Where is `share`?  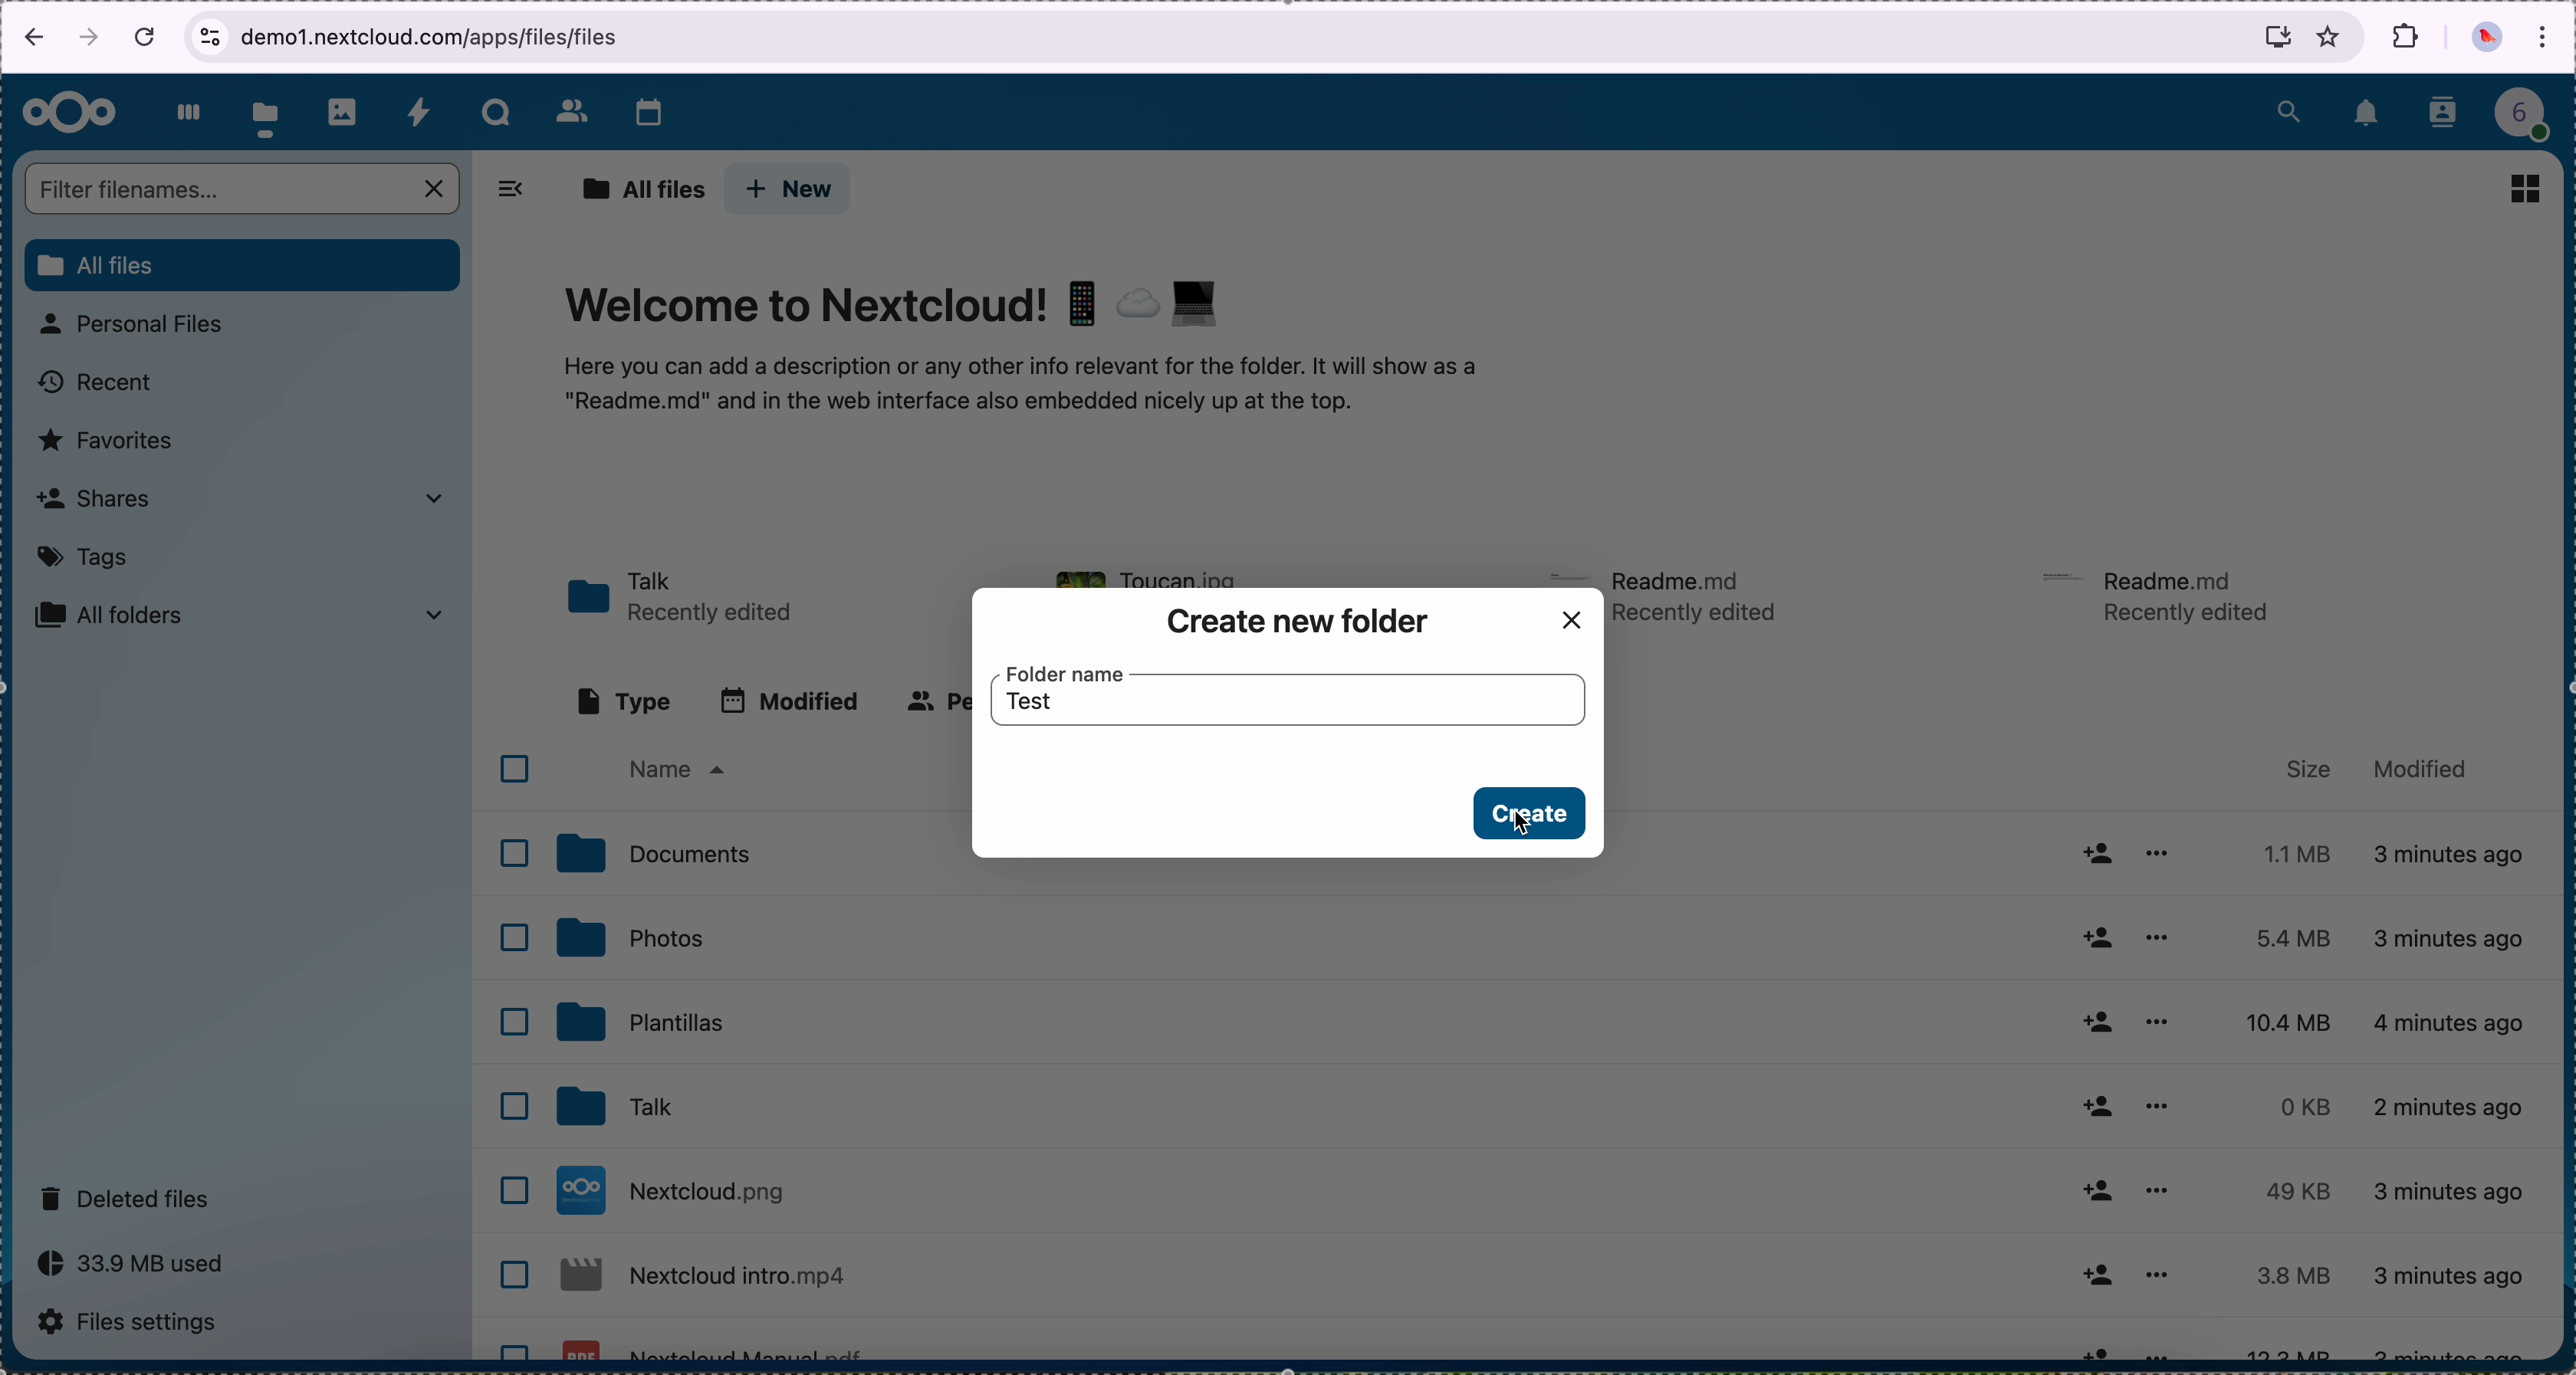 share is located at coordinates (2094, 936).